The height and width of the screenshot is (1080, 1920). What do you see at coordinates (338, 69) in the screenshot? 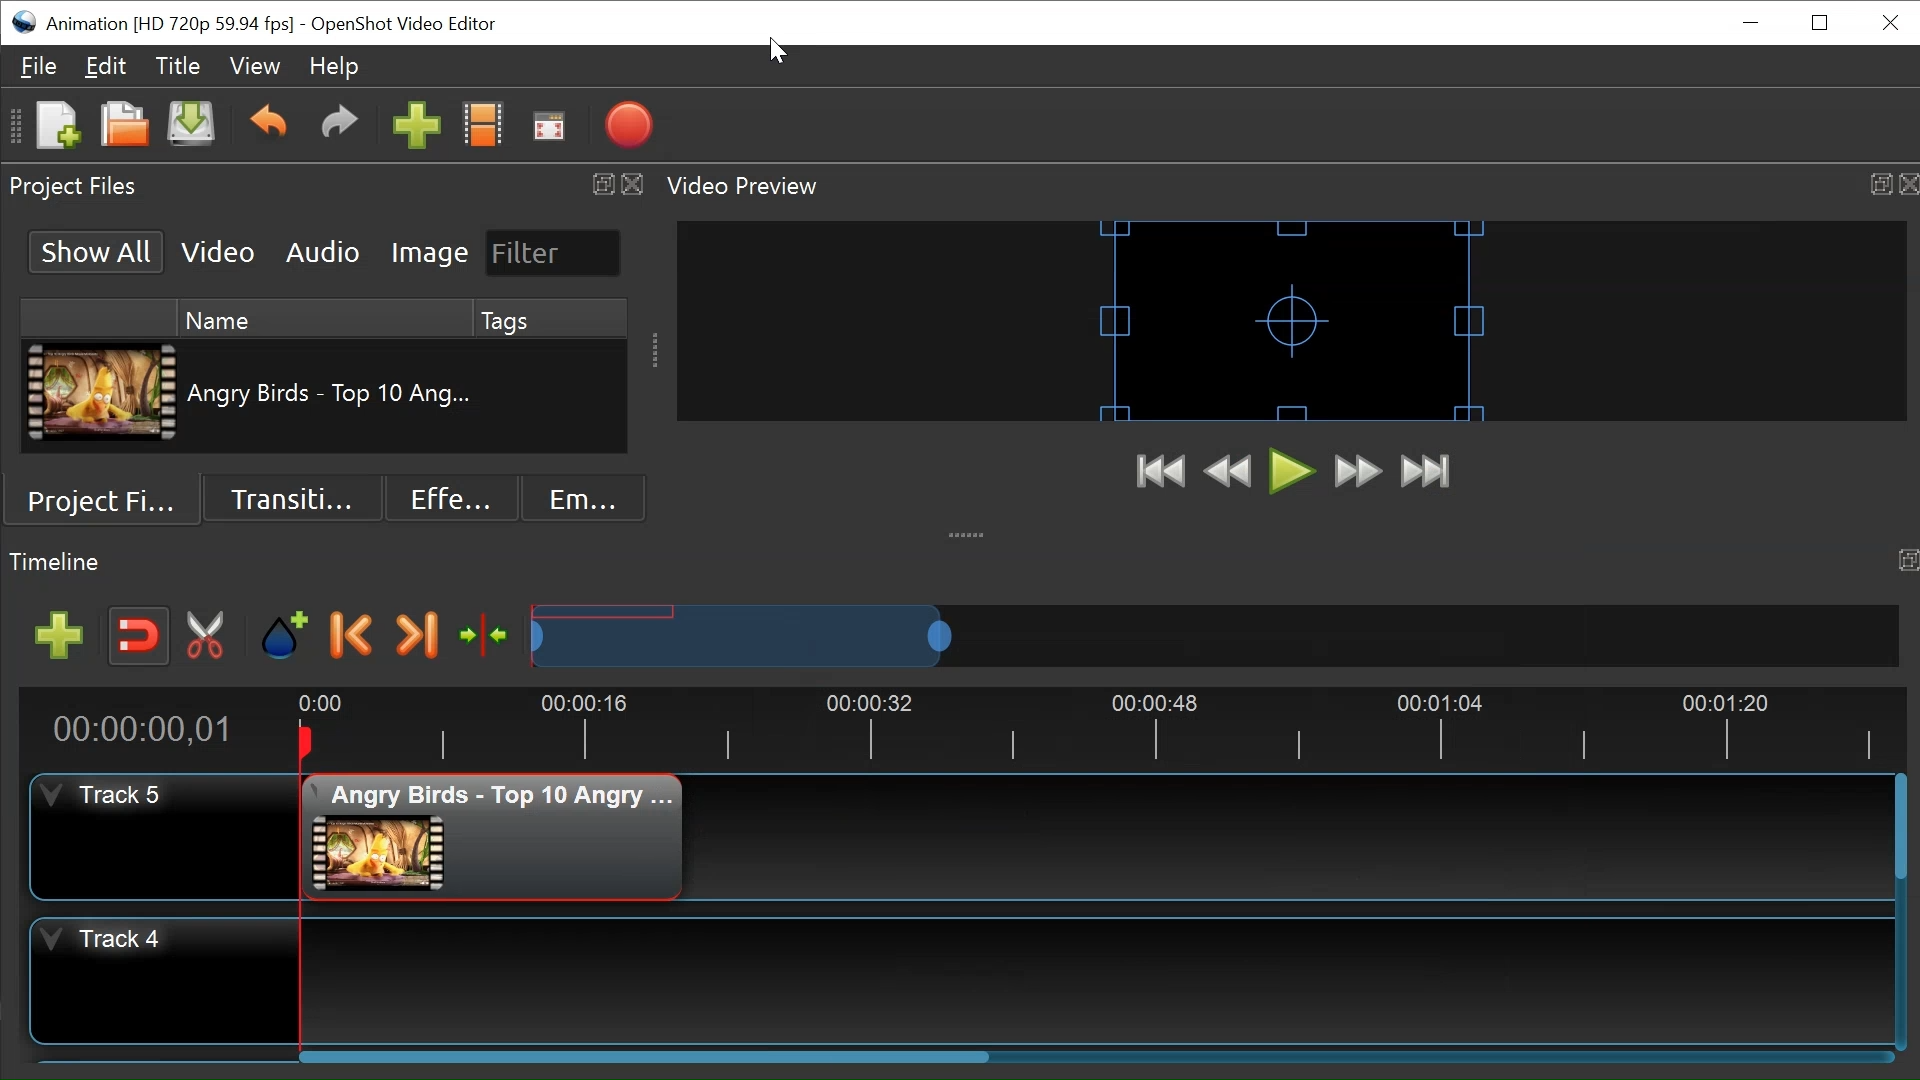
I see `Help` at bounding box center [338, 69].